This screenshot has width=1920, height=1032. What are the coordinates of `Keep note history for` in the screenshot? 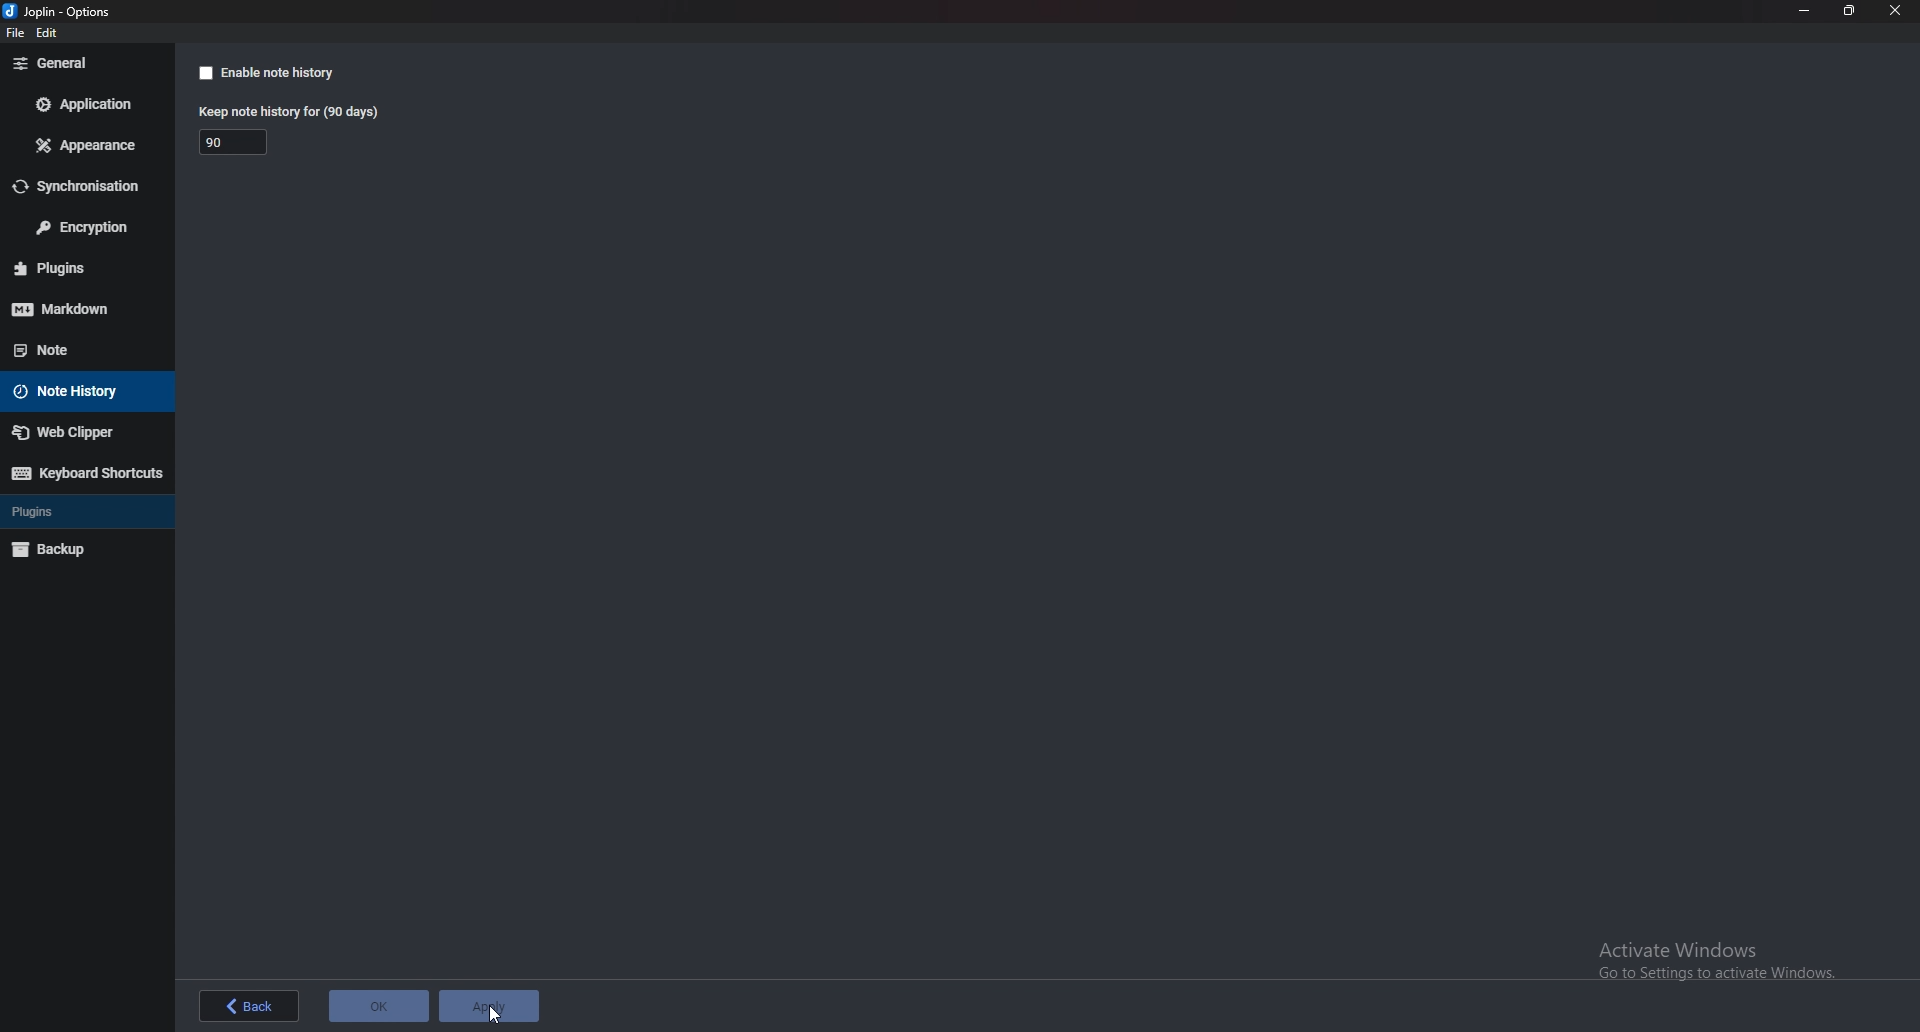 It's located at (292, 111).